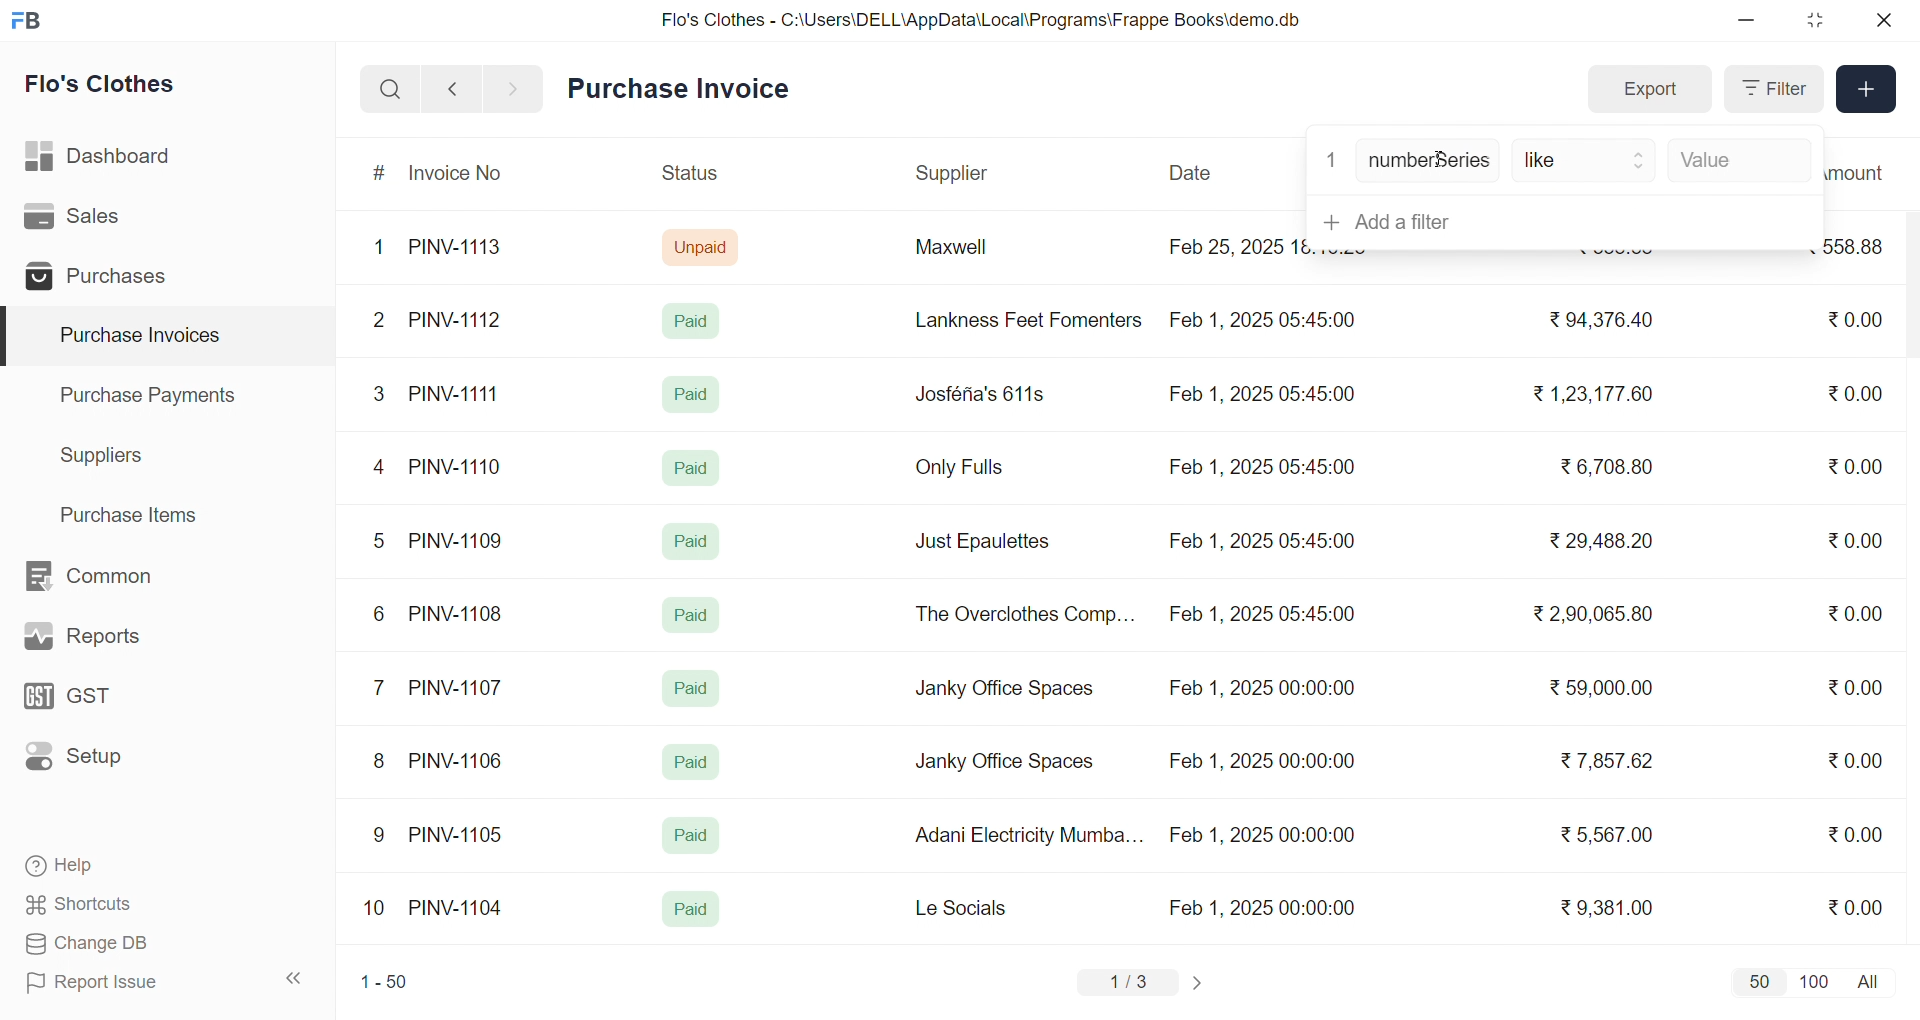 This screenshot has width=1920, height=1020. Describe the element at coordinates (1606, 463) in the screenshot. I see `₹6,708.80` at that location.